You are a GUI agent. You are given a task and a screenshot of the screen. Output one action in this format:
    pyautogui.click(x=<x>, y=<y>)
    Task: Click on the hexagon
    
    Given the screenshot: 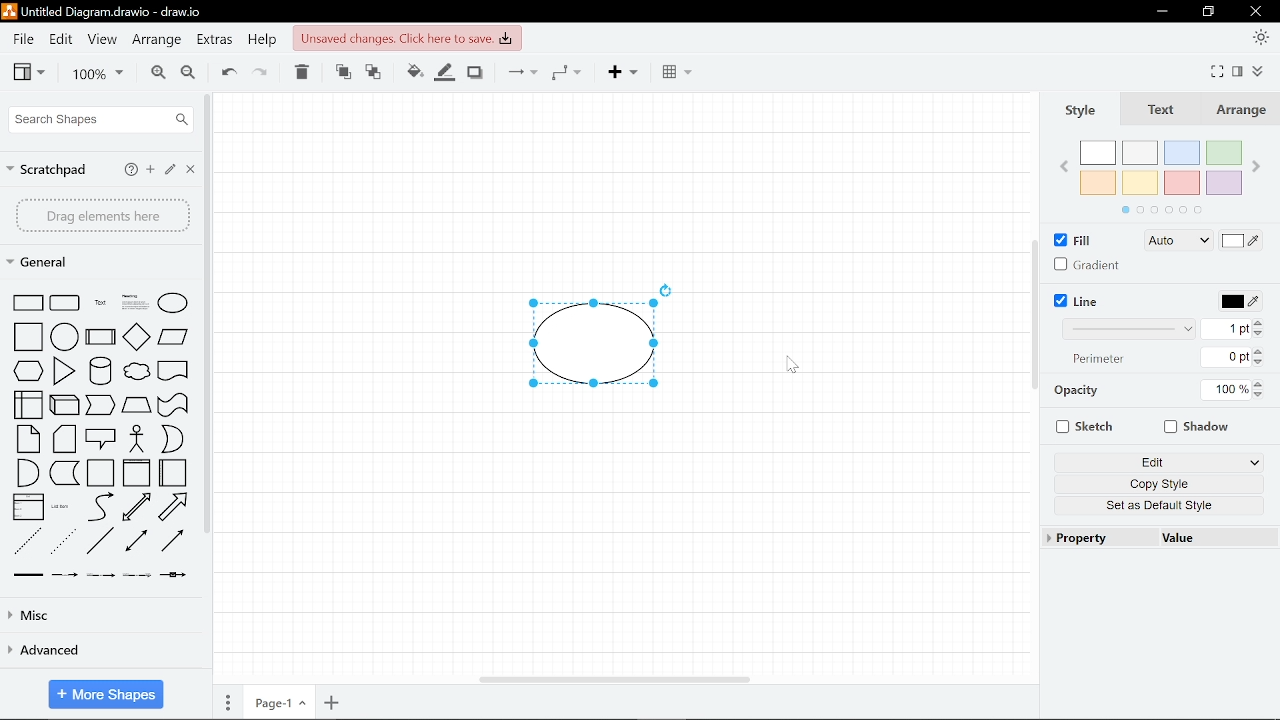 What is the action you would take?
    pyautogui.click(x=29, y=370)
    